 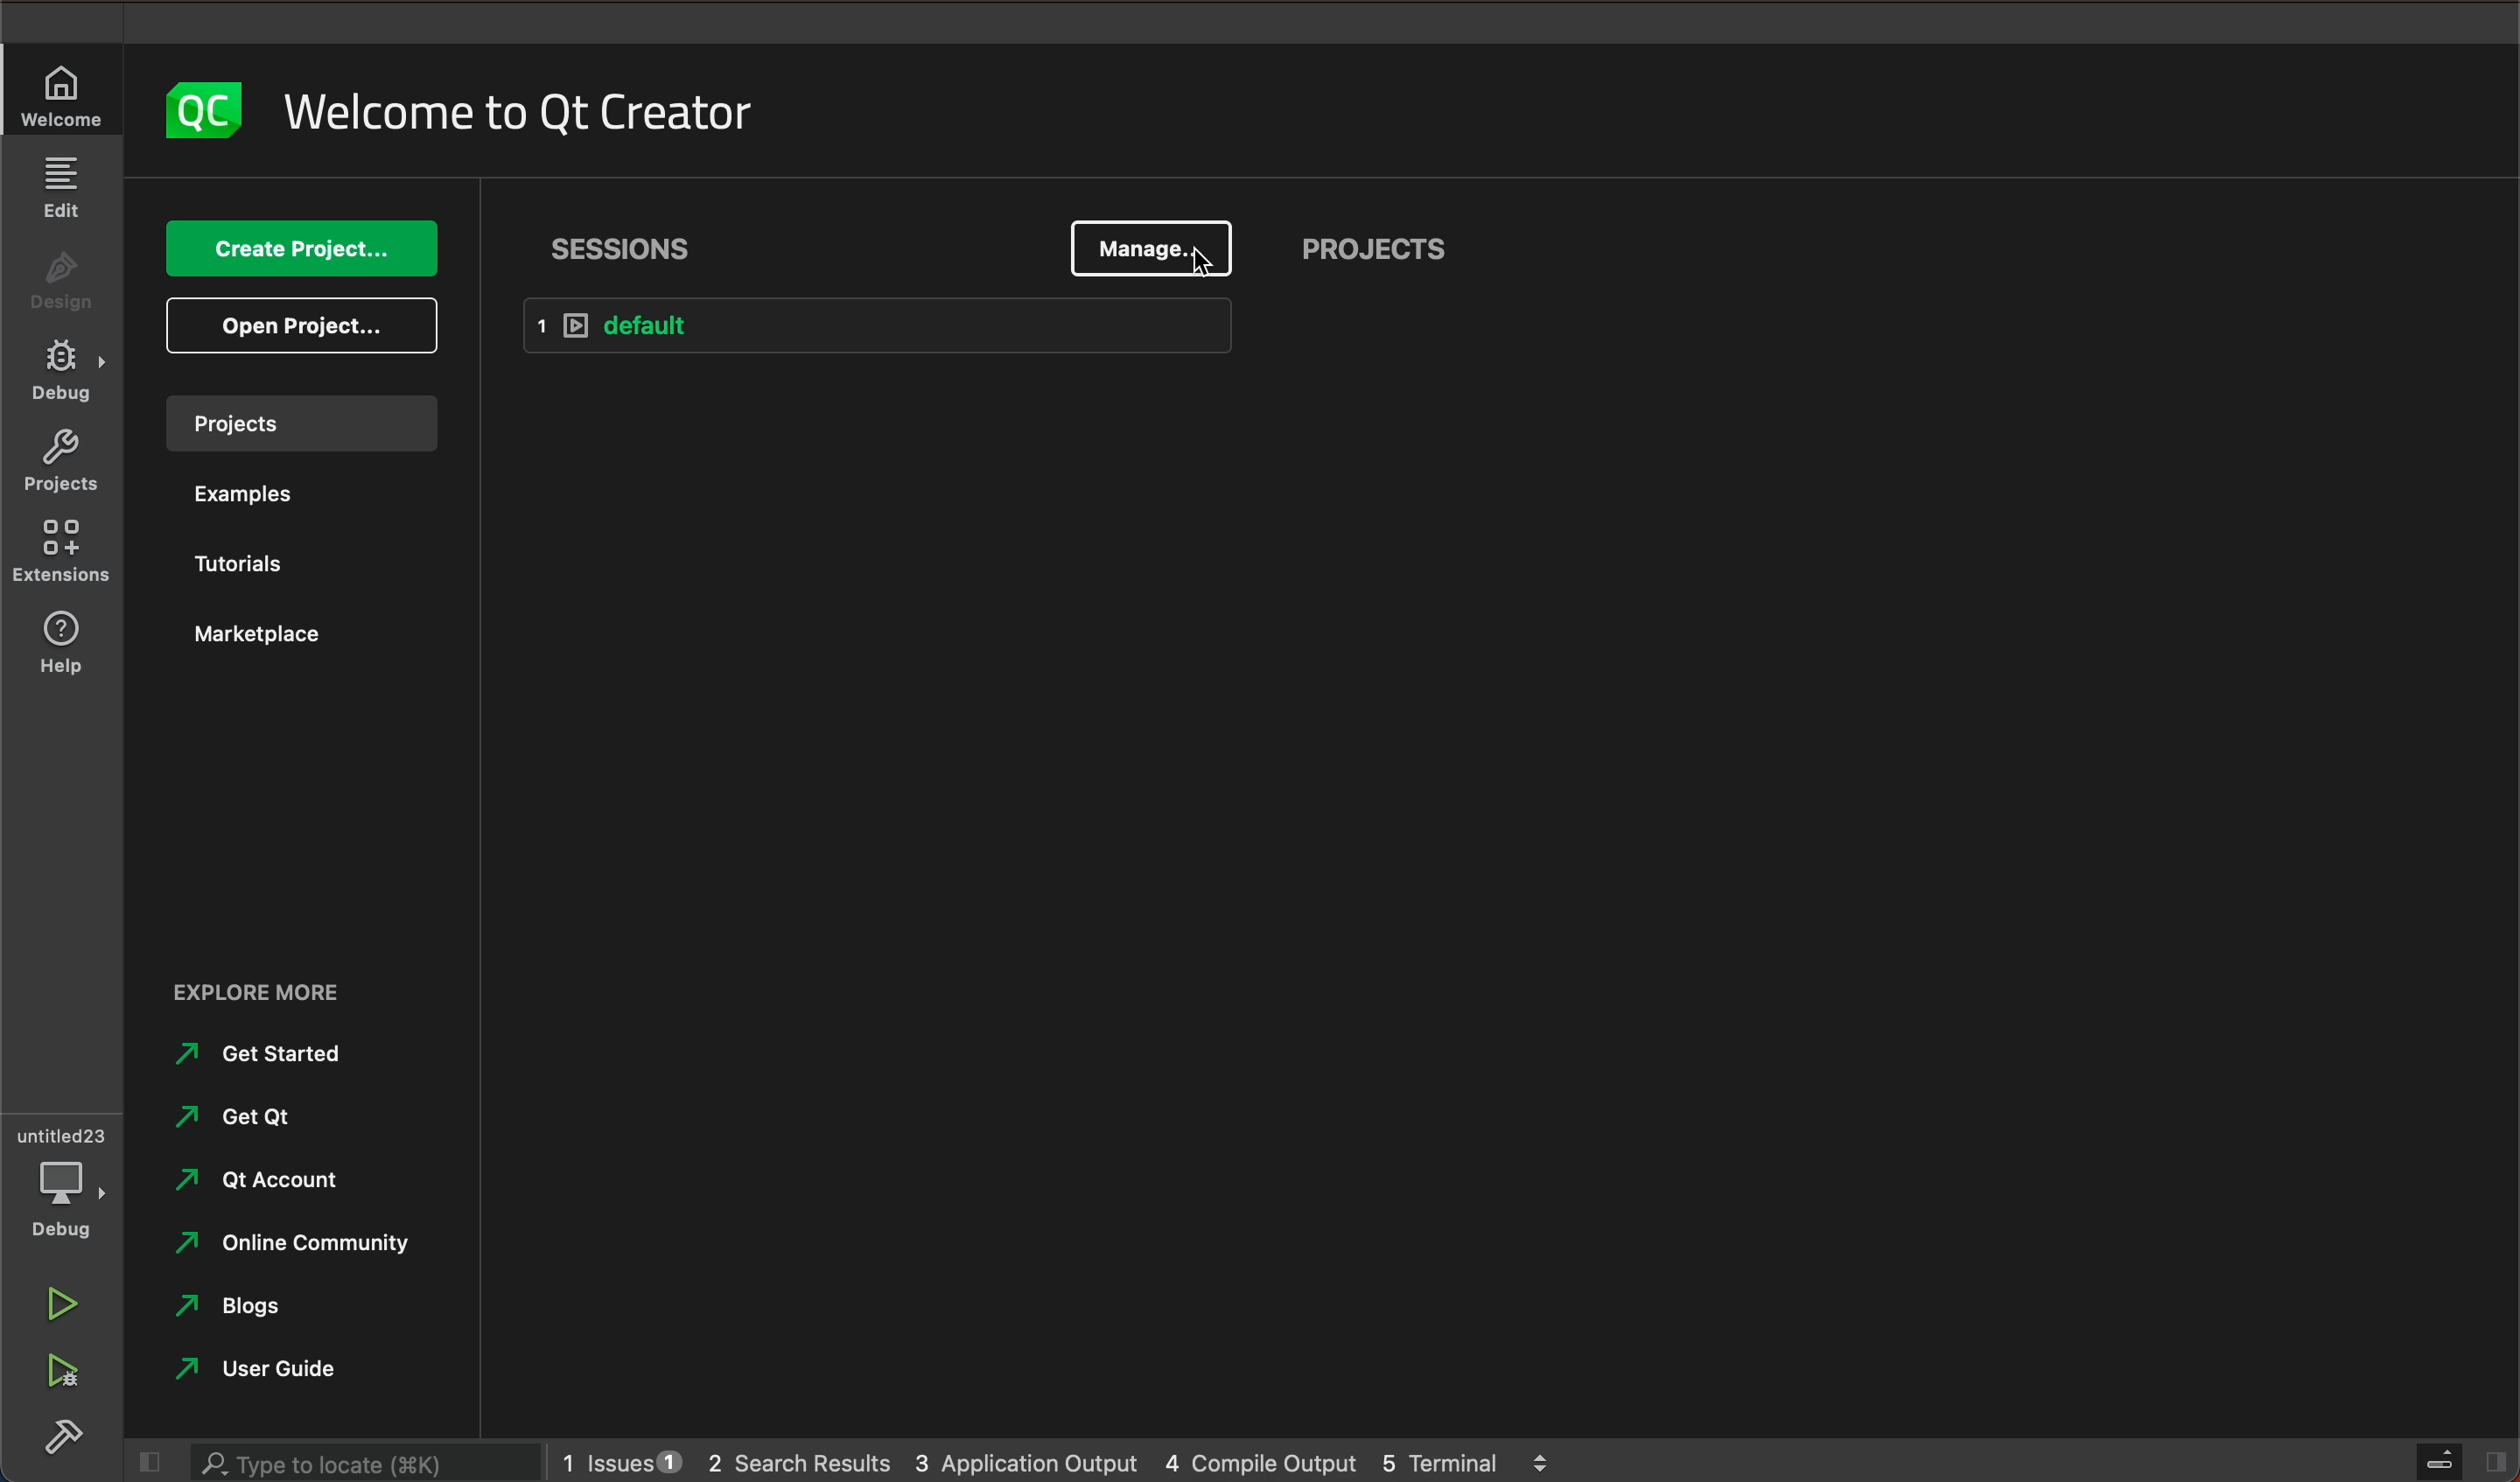 I want to click on explore more, so click(x=297, y=978).